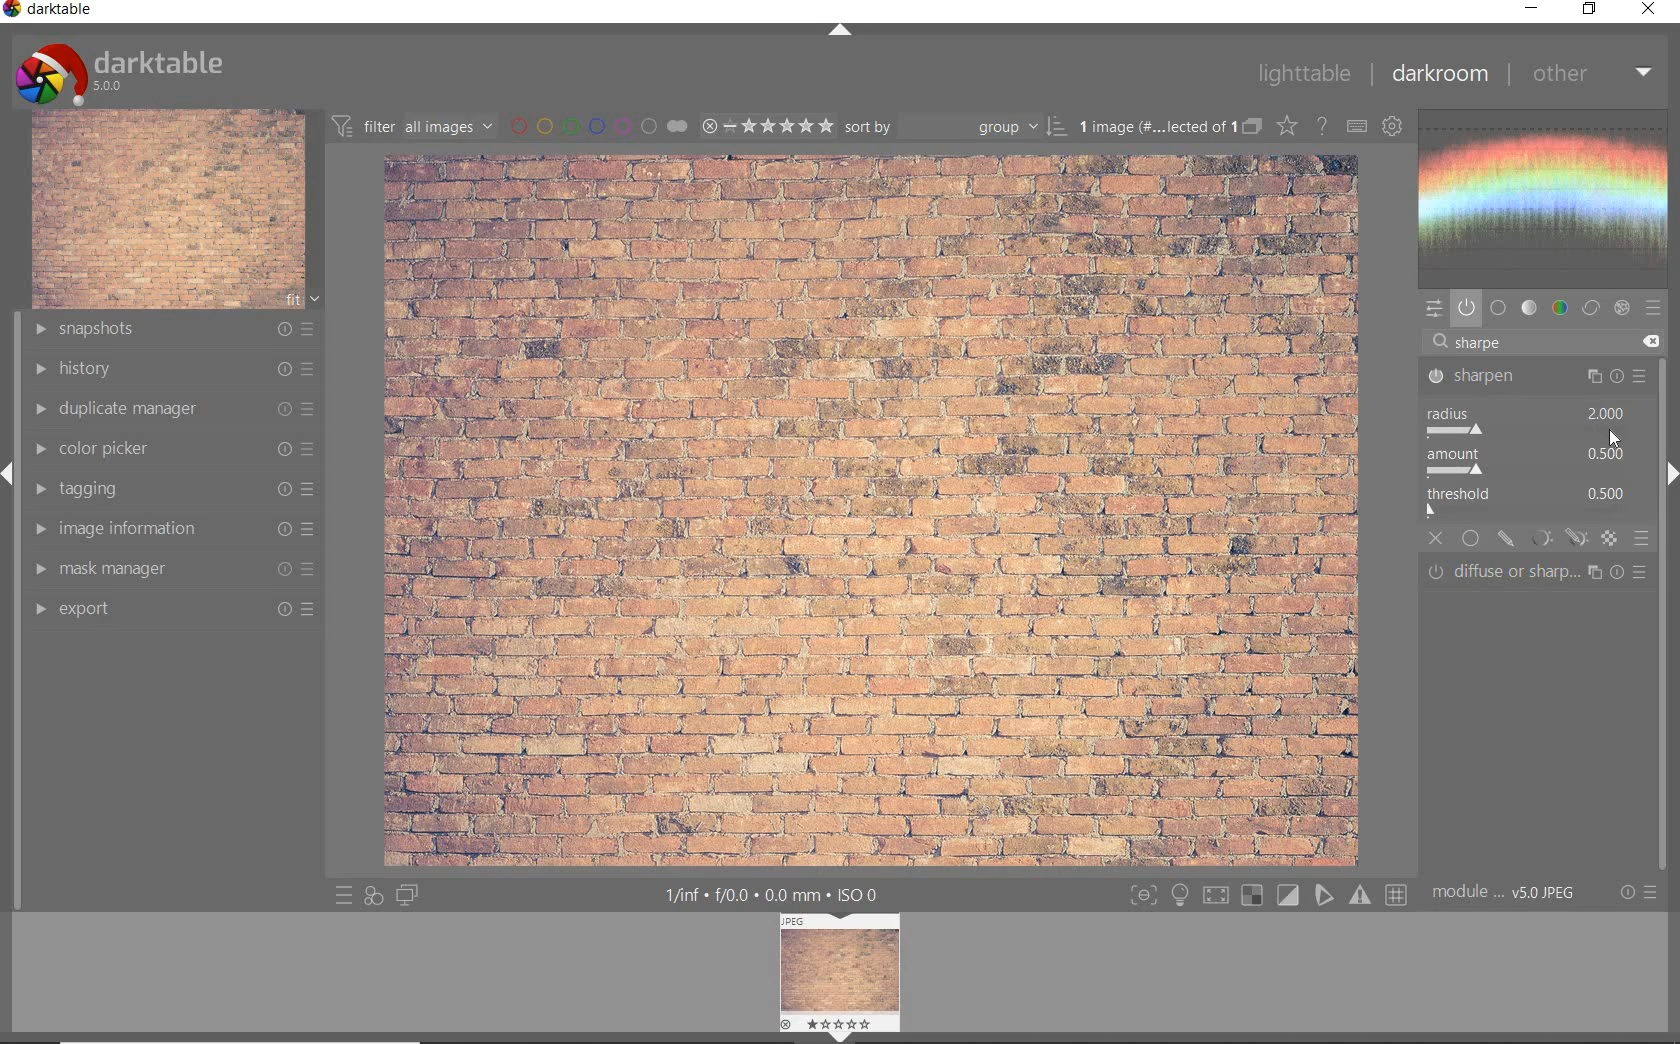  What do you see at coordinates (1286, 125) in the screenshot?
I see `change type of overlay` at bounding box center [1286, 125].